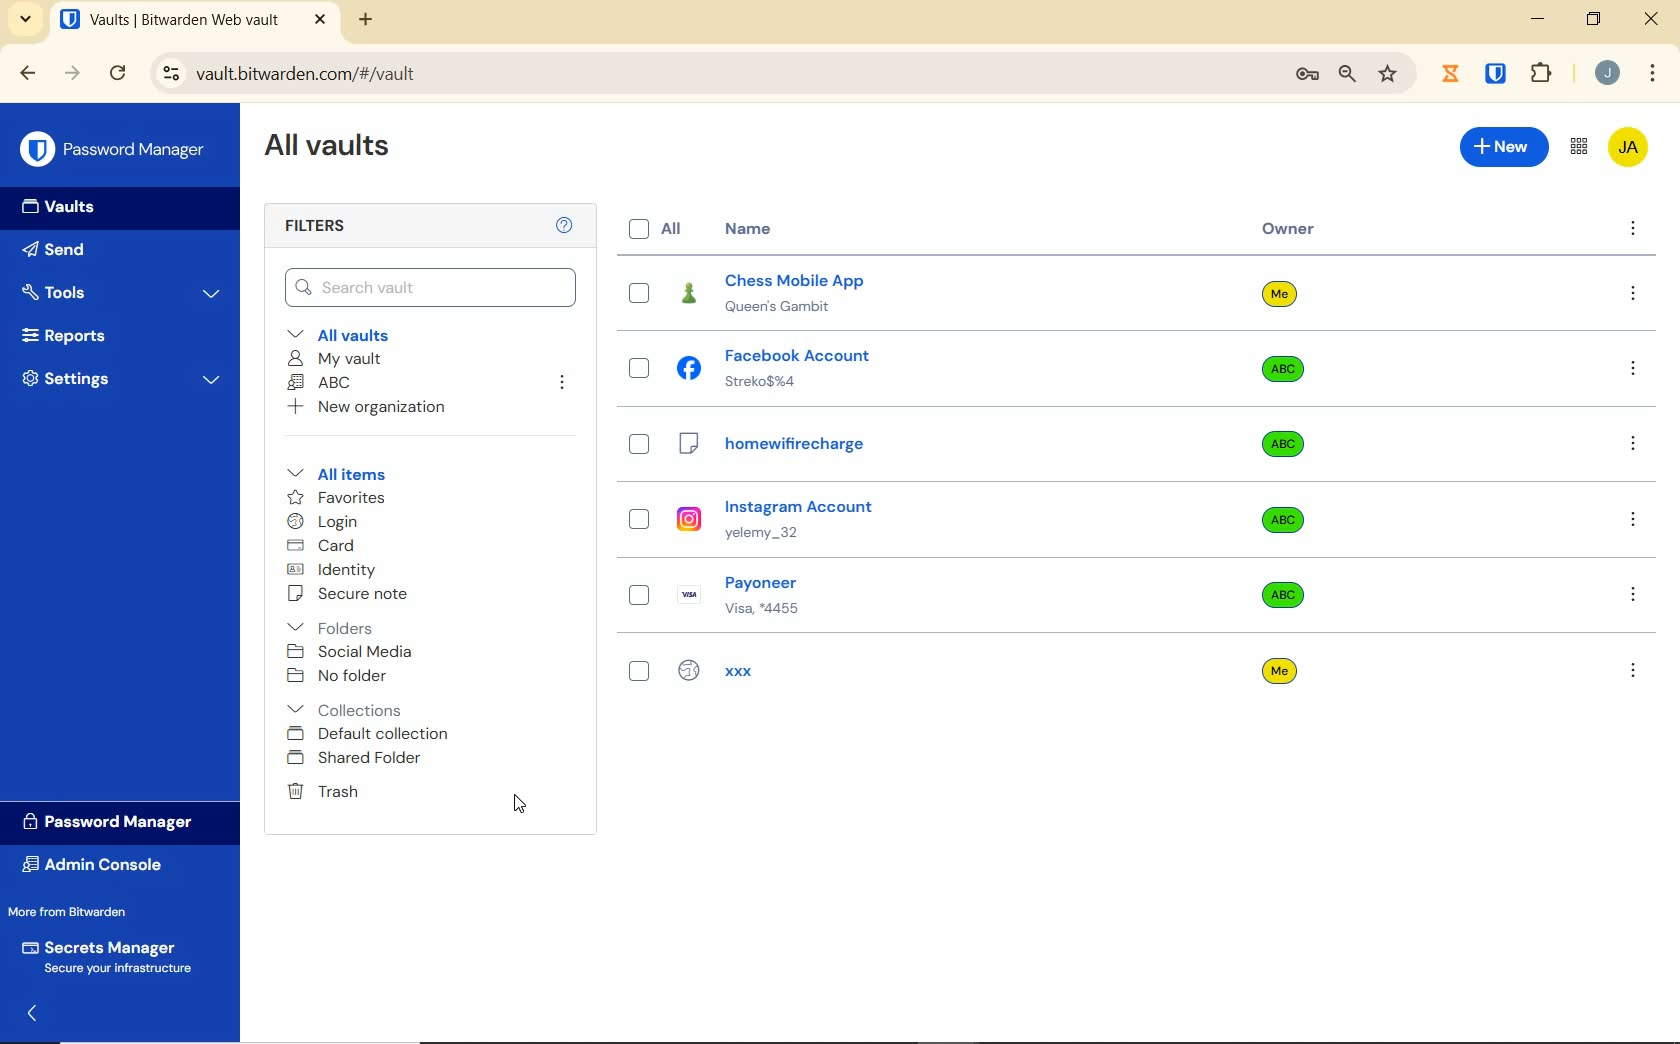  I want to click on Help, so click(562, 226).